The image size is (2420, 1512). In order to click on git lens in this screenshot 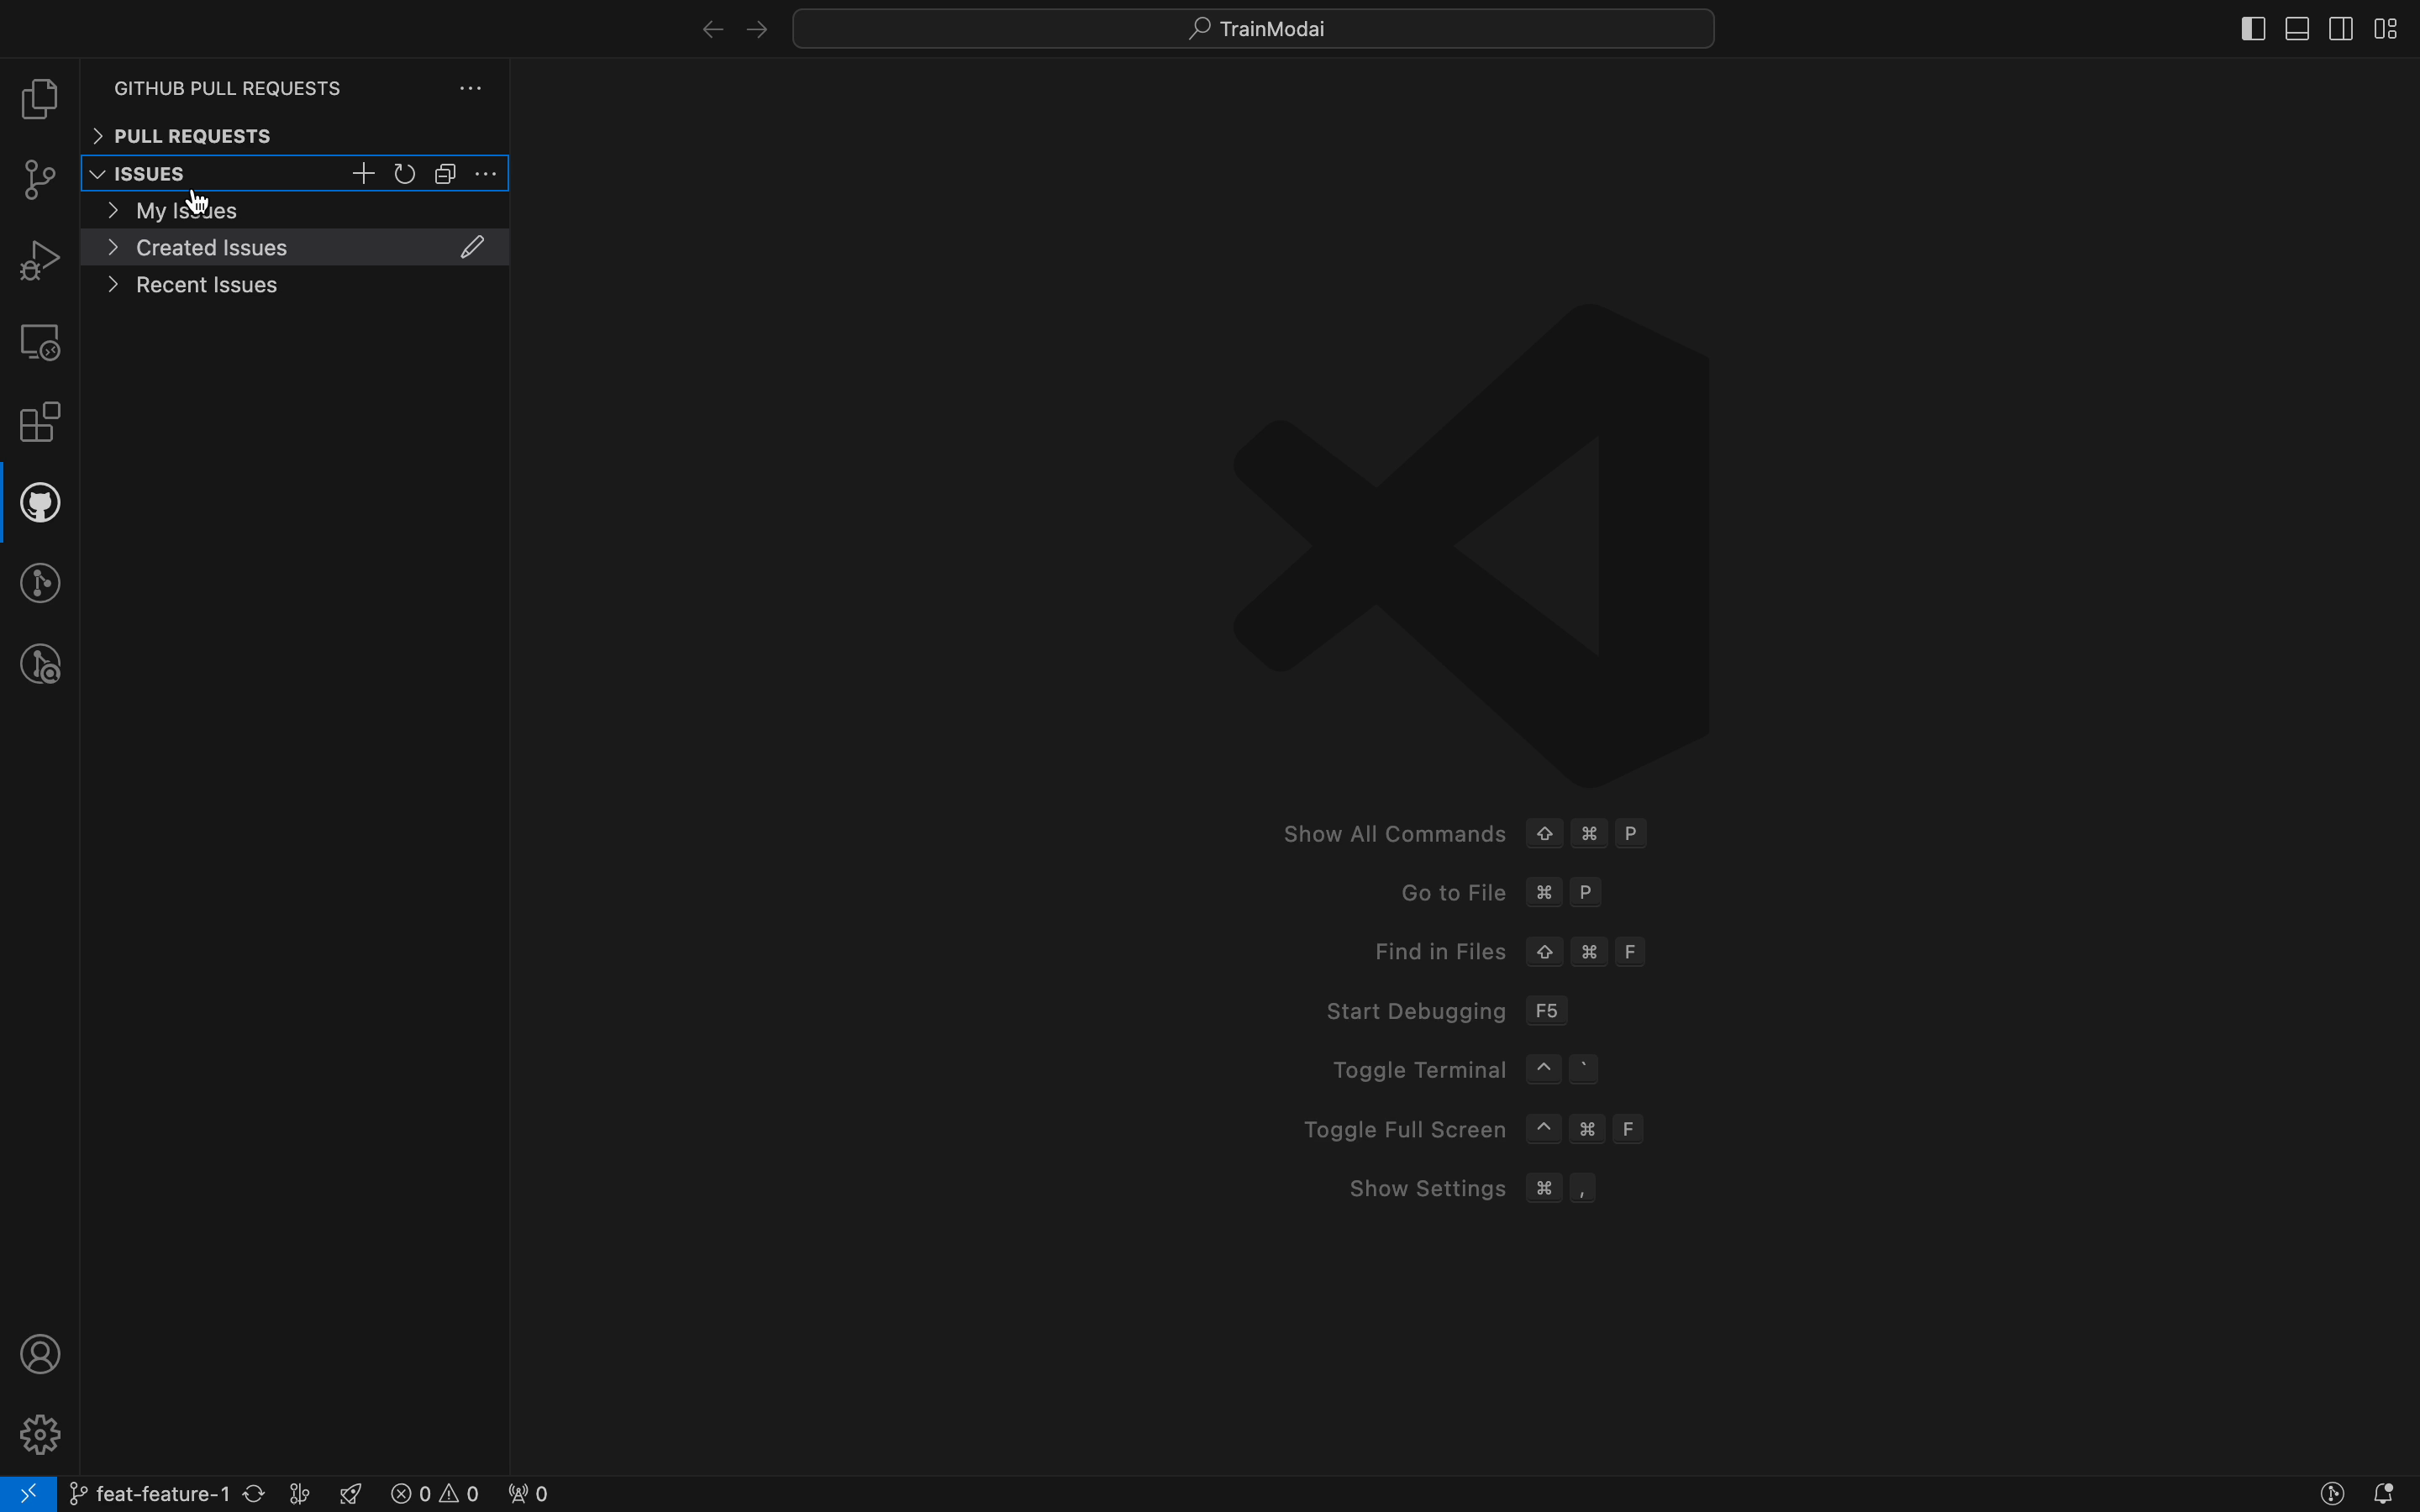, I will do `click(2318, 1490)`.